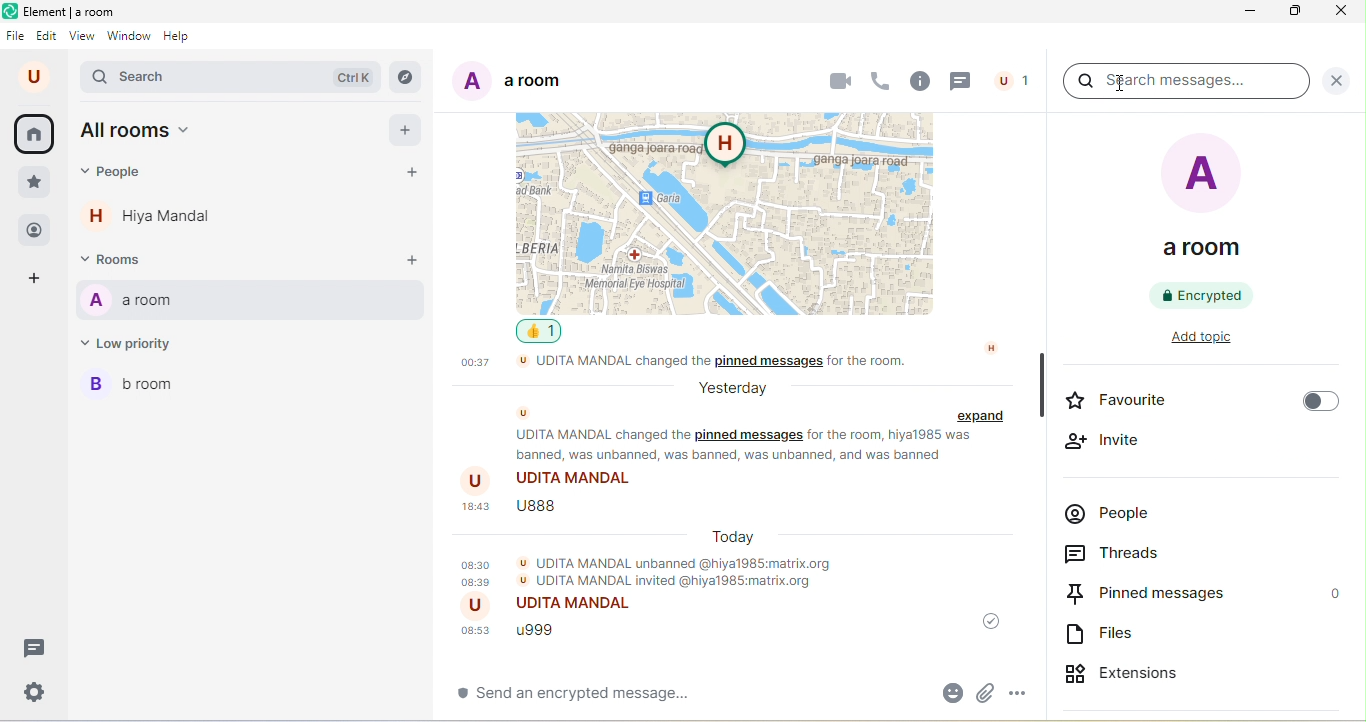  I want to click on invite, so click(1106, 441).